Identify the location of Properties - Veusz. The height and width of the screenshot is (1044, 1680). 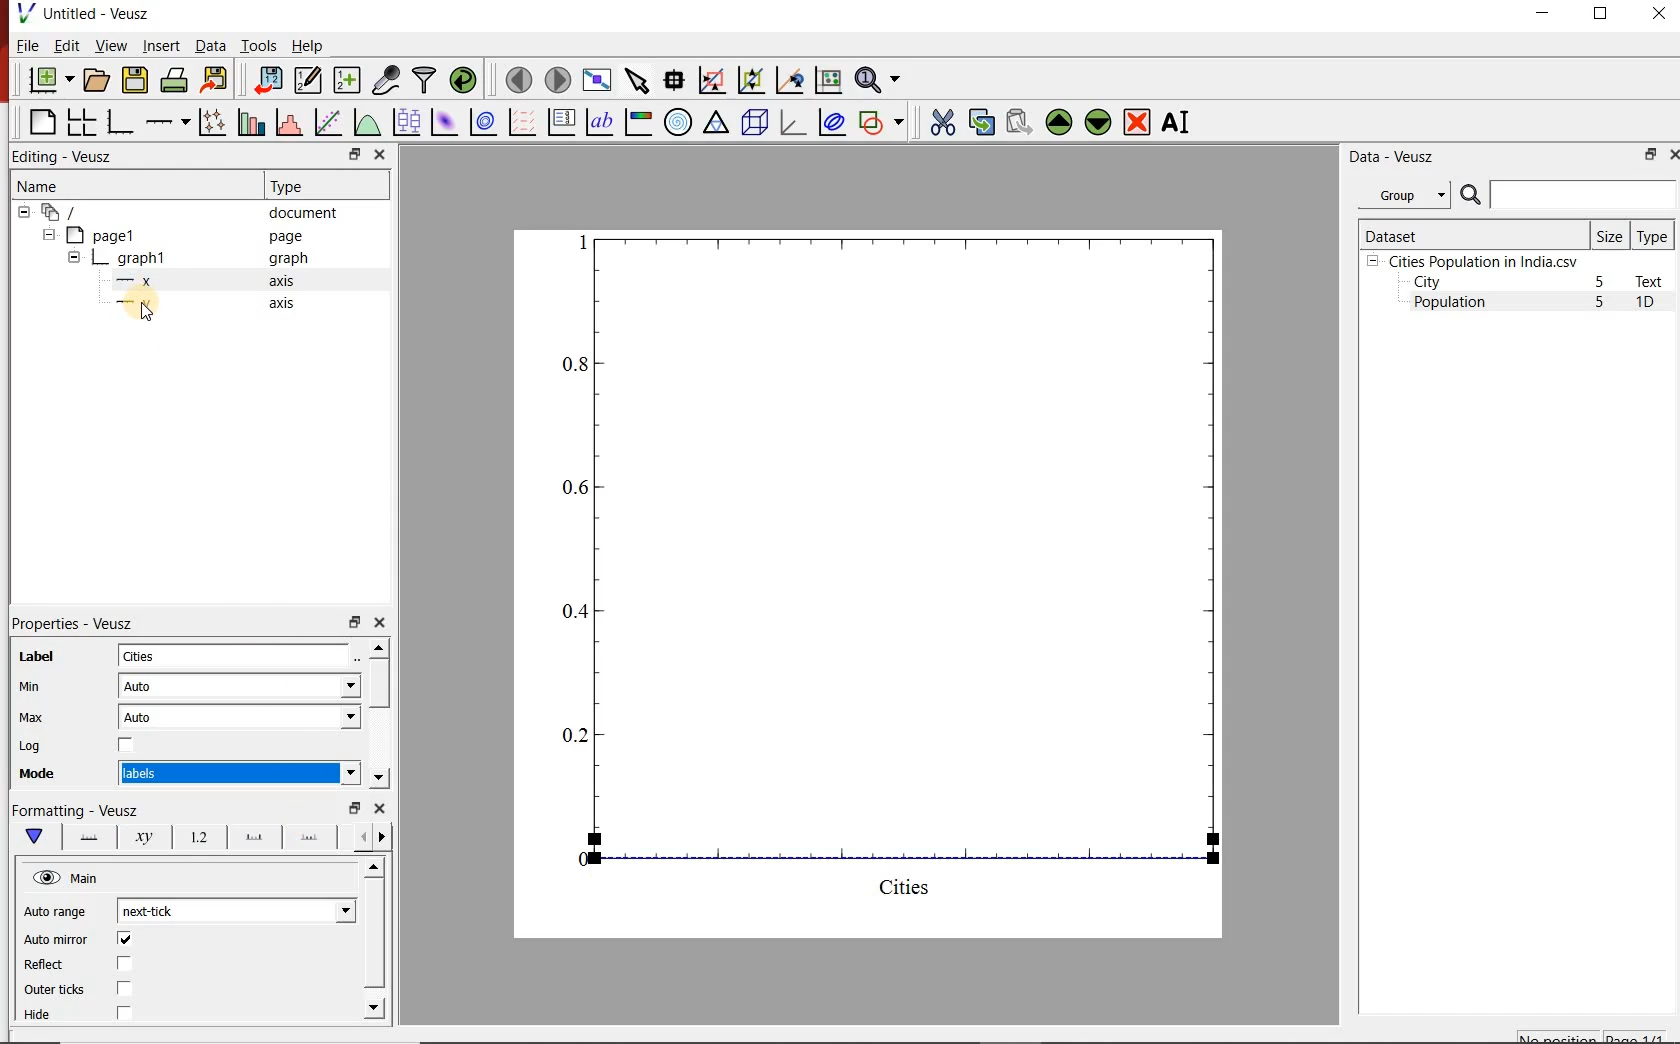
(72, 624).